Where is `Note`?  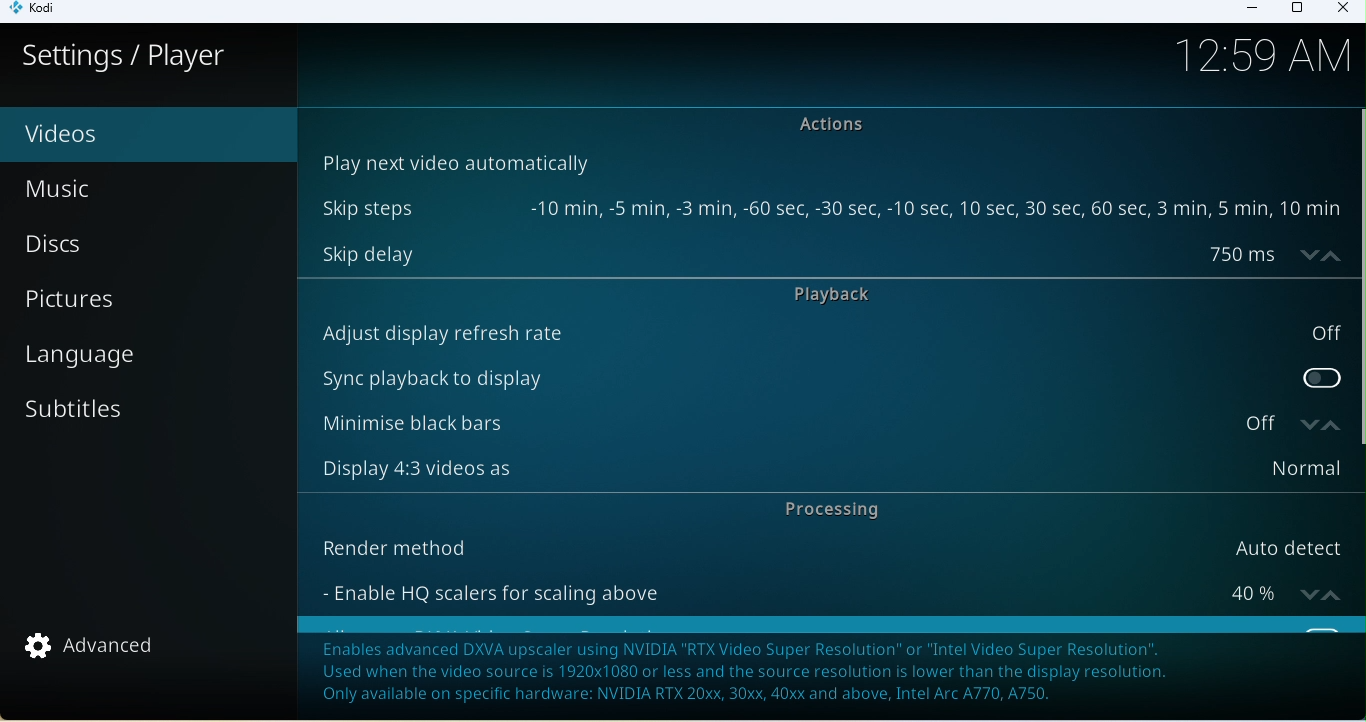 Note is located at coordinates (829, 670).